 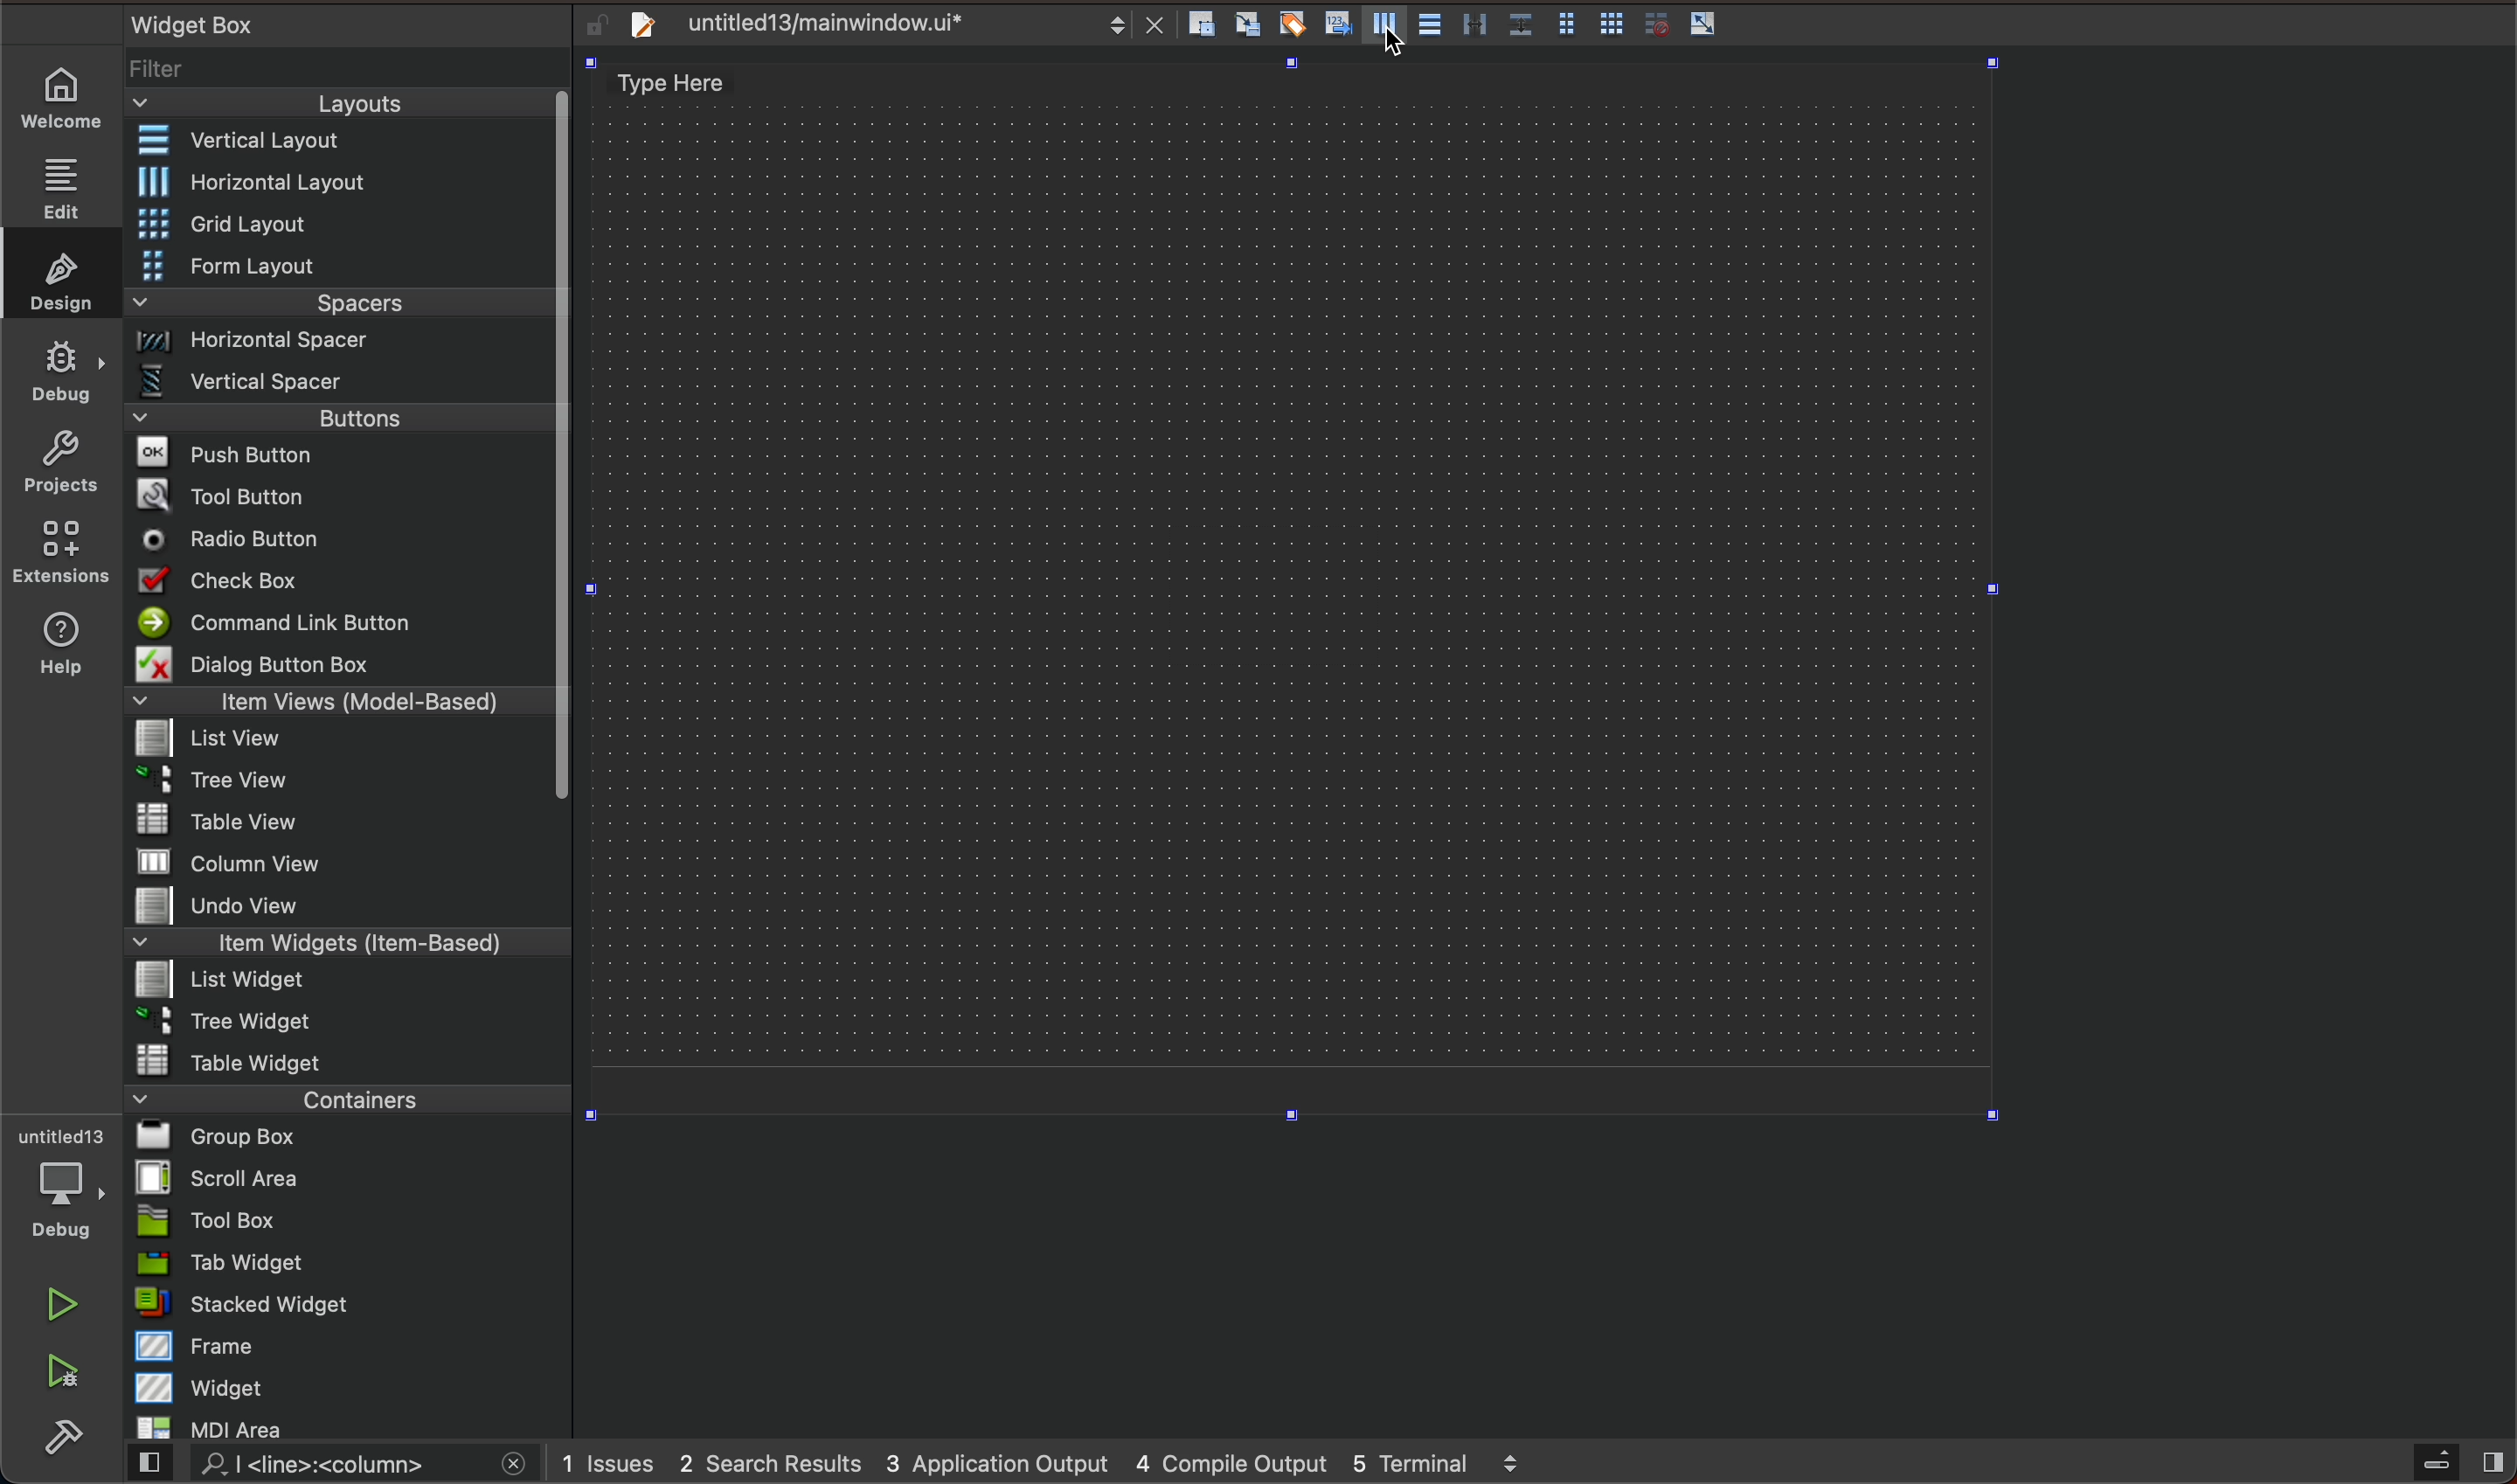 I want to click on text, so click(x=679, y=79).